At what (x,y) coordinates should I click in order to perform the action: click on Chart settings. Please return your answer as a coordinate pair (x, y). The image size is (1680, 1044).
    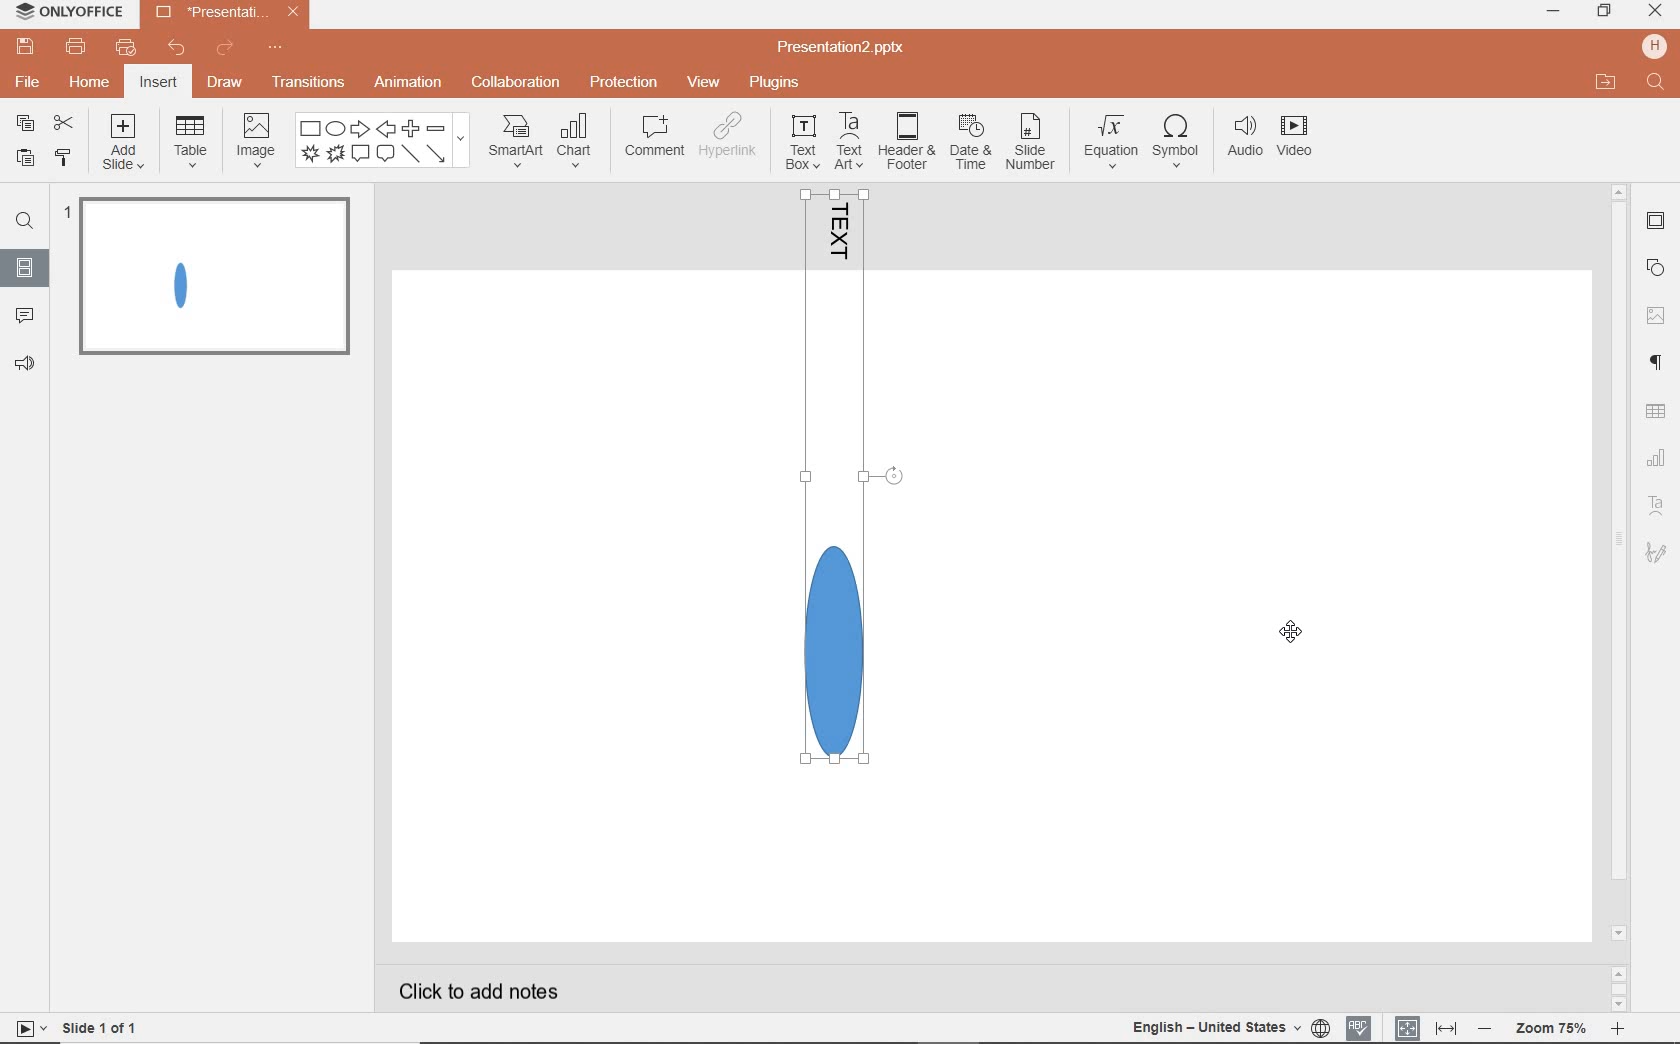
    Looking at the image, I should click on (1655, 457).